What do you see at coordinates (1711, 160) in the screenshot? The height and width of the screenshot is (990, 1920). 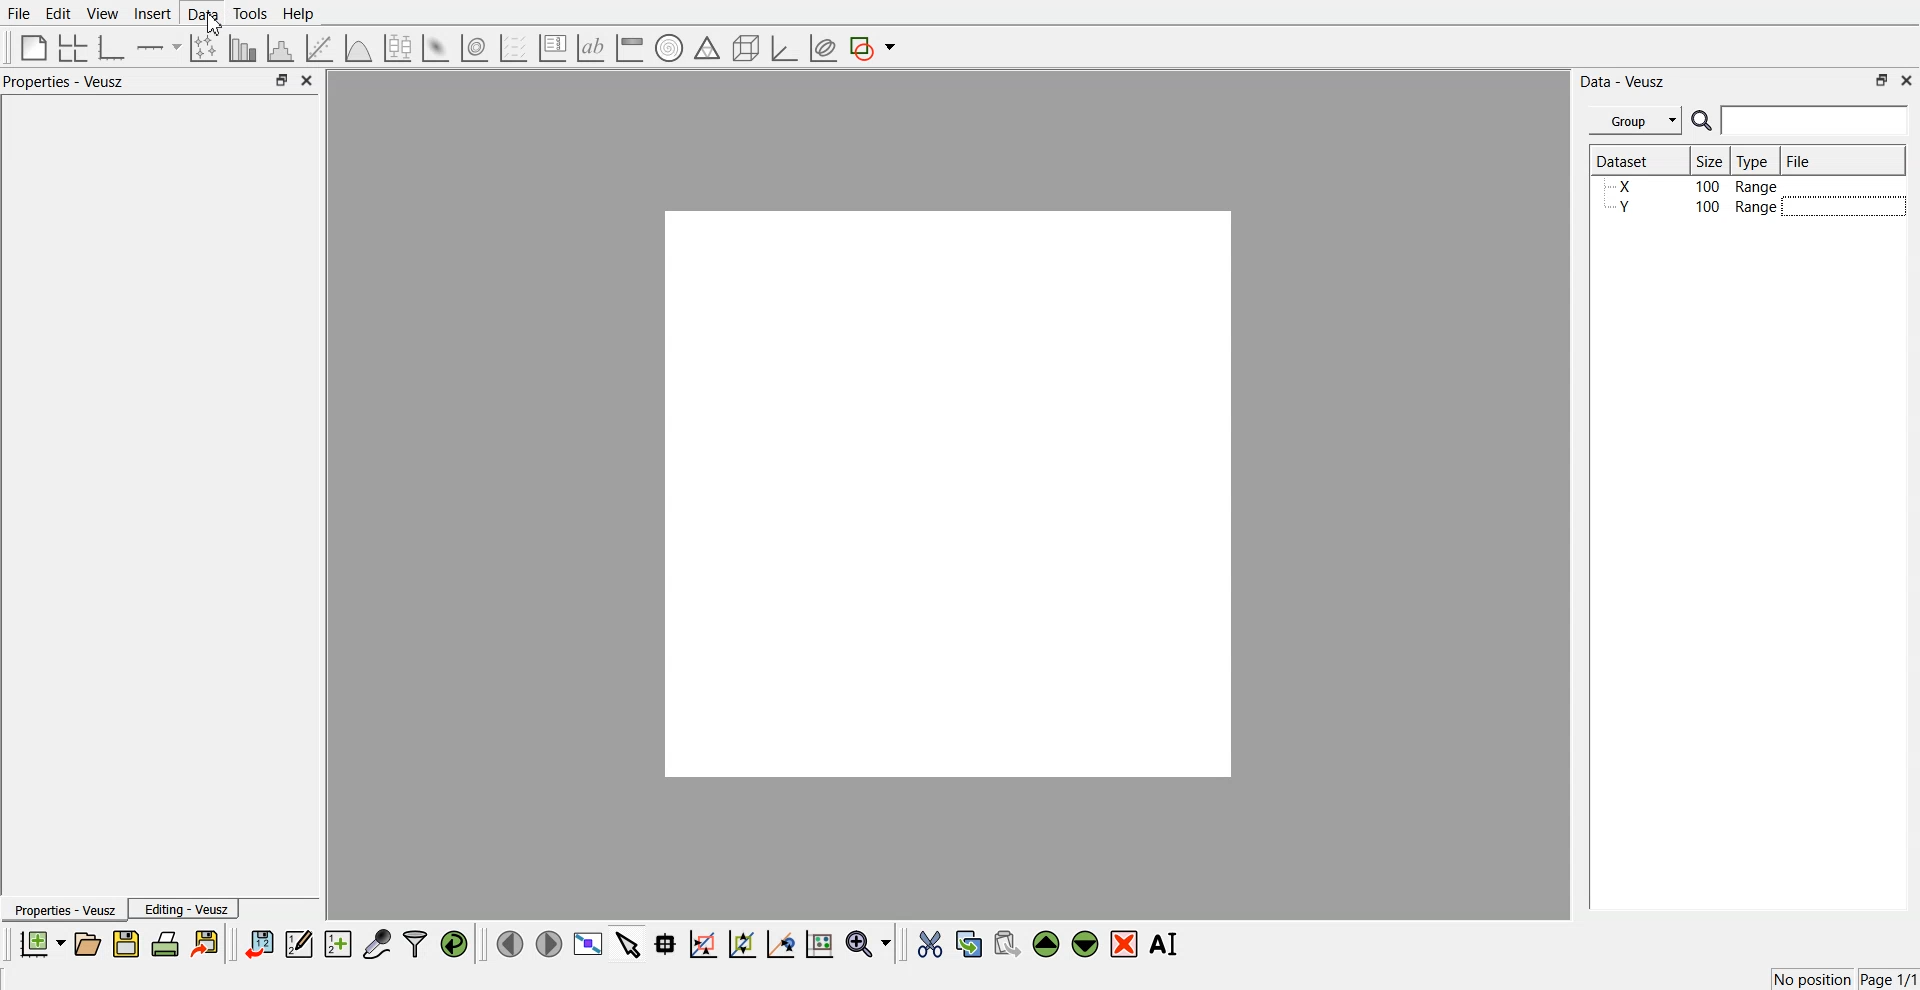 I see `Size` at bounding box center [1711, 160].